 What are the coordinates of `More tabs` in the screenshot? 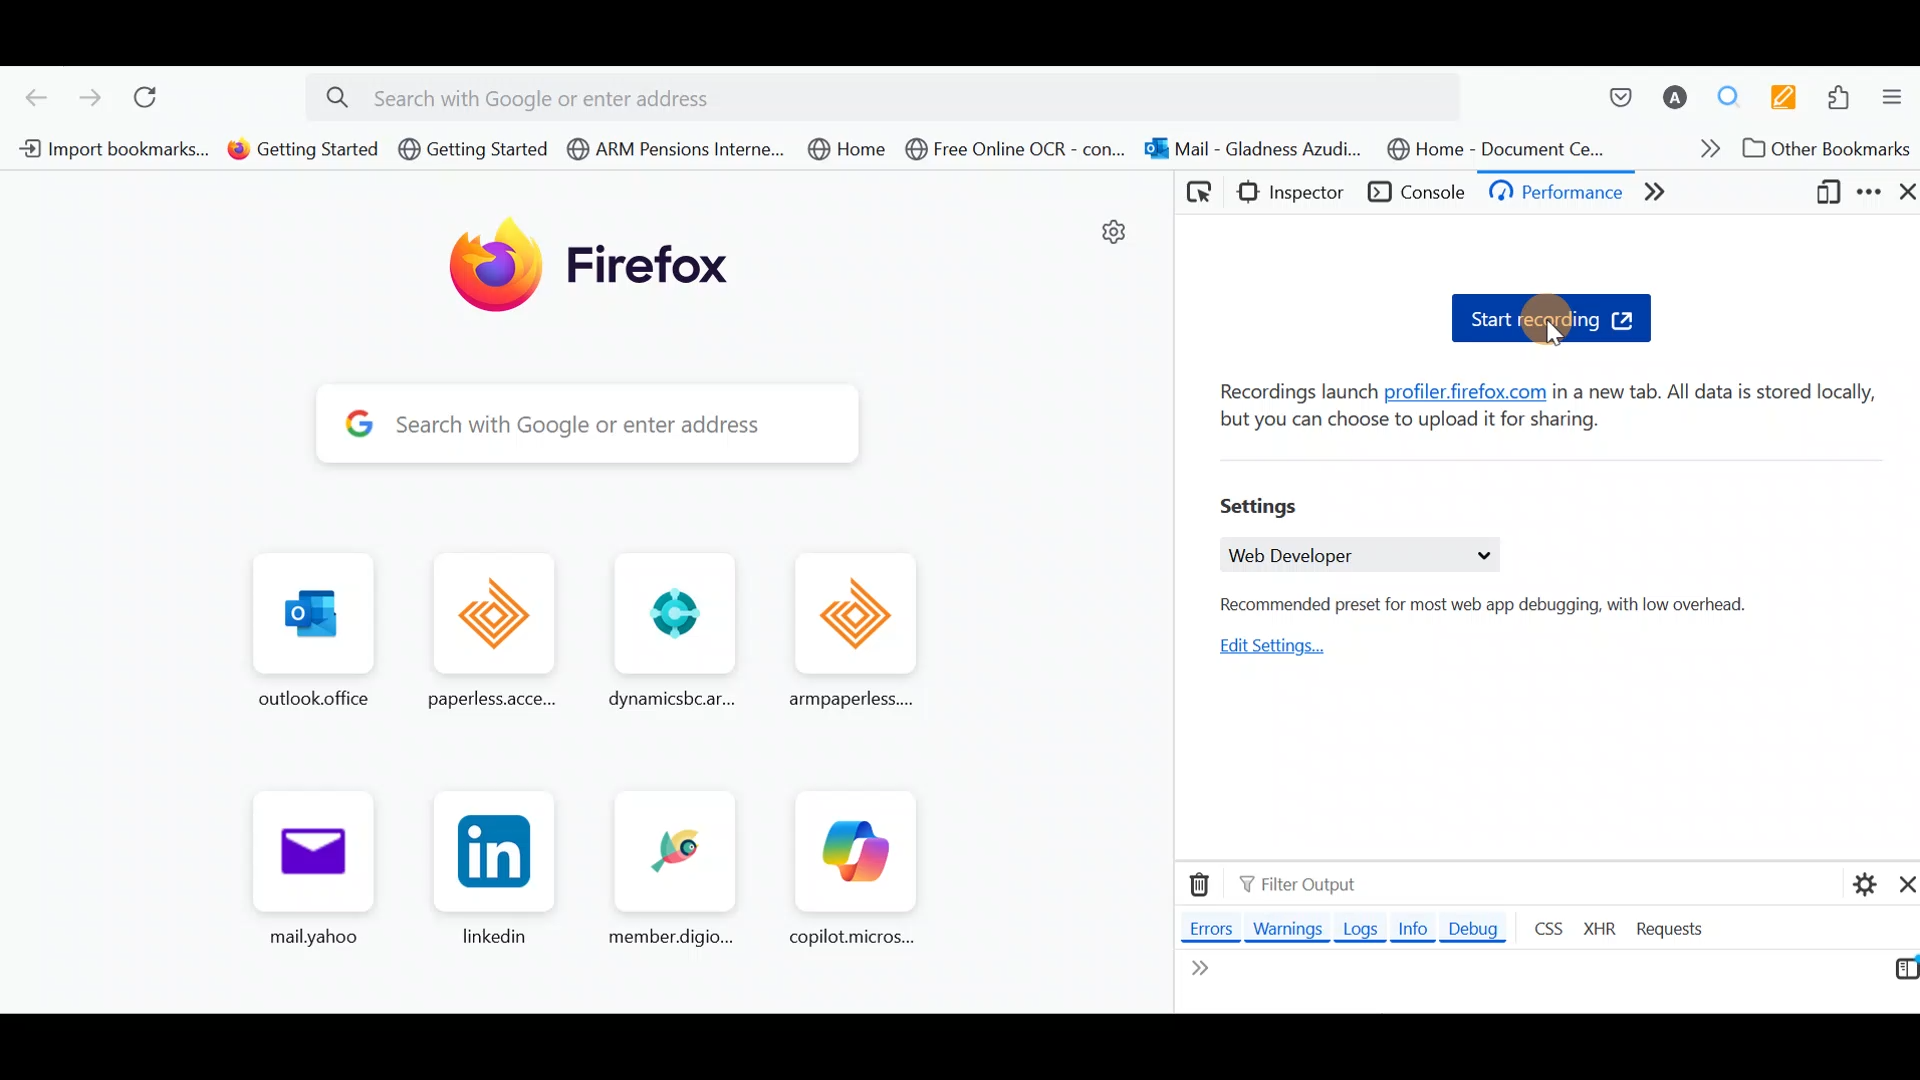 It's located at (1766, 192).